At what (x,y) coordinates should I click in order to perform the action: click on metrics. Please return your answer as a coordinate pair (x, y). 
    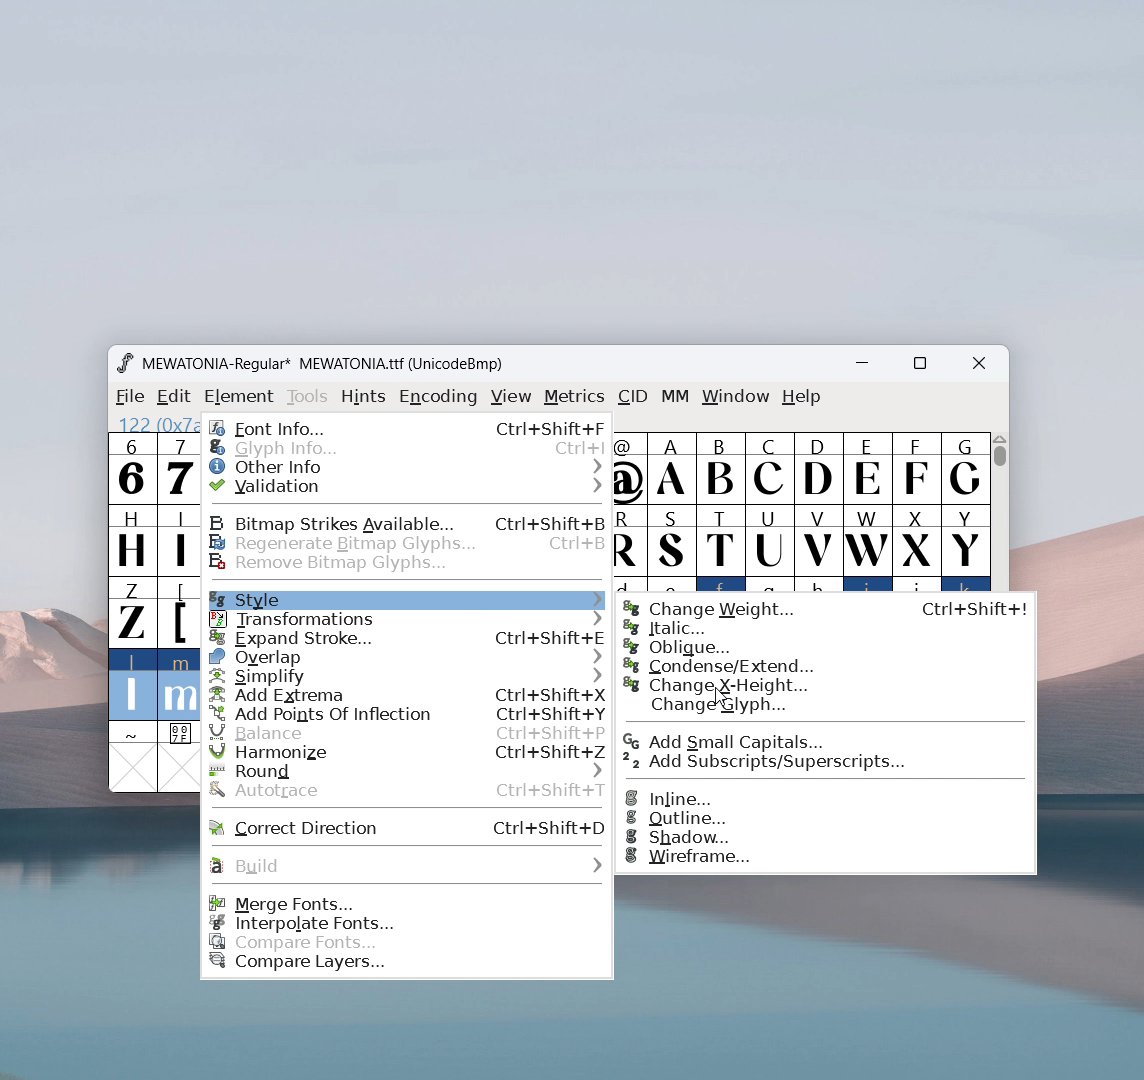
    Looking at the image, I should click on (574, 397).